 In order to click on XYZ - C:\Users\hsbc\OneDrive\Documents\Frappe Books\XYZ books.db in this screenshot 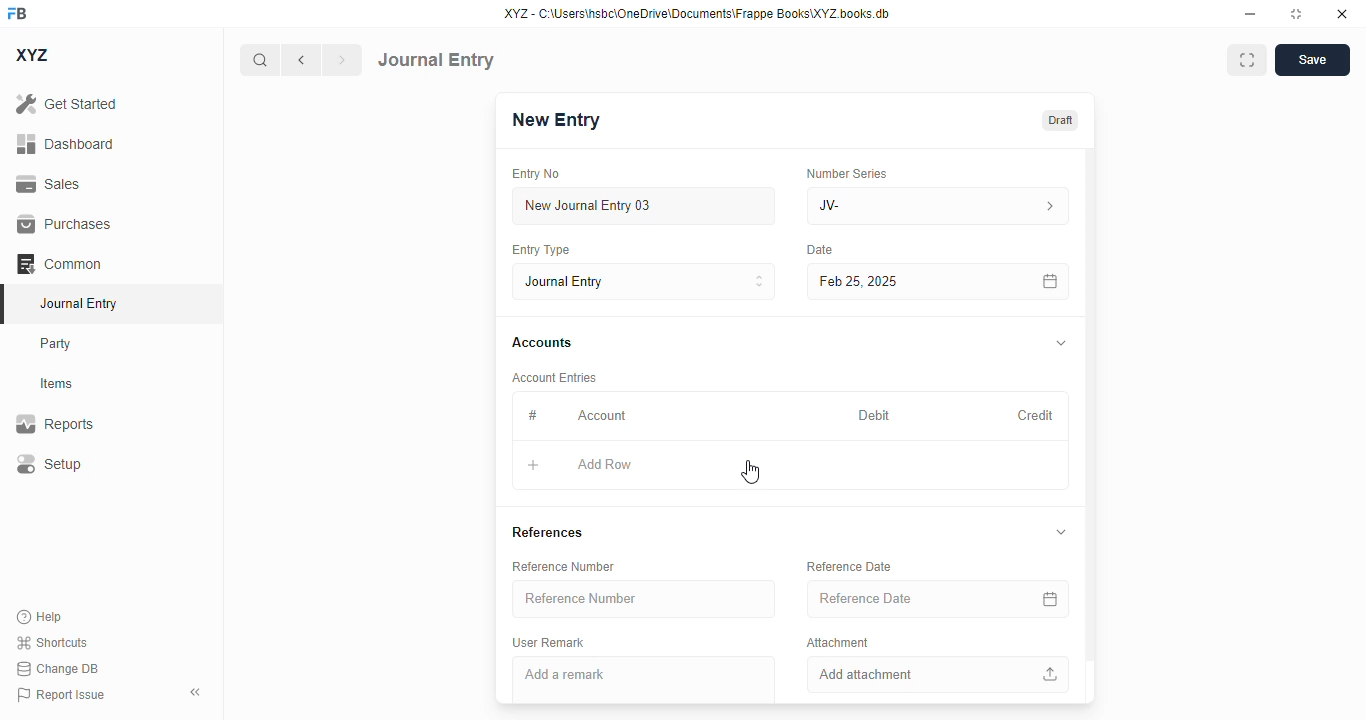, I will do `click(697, 13)`.